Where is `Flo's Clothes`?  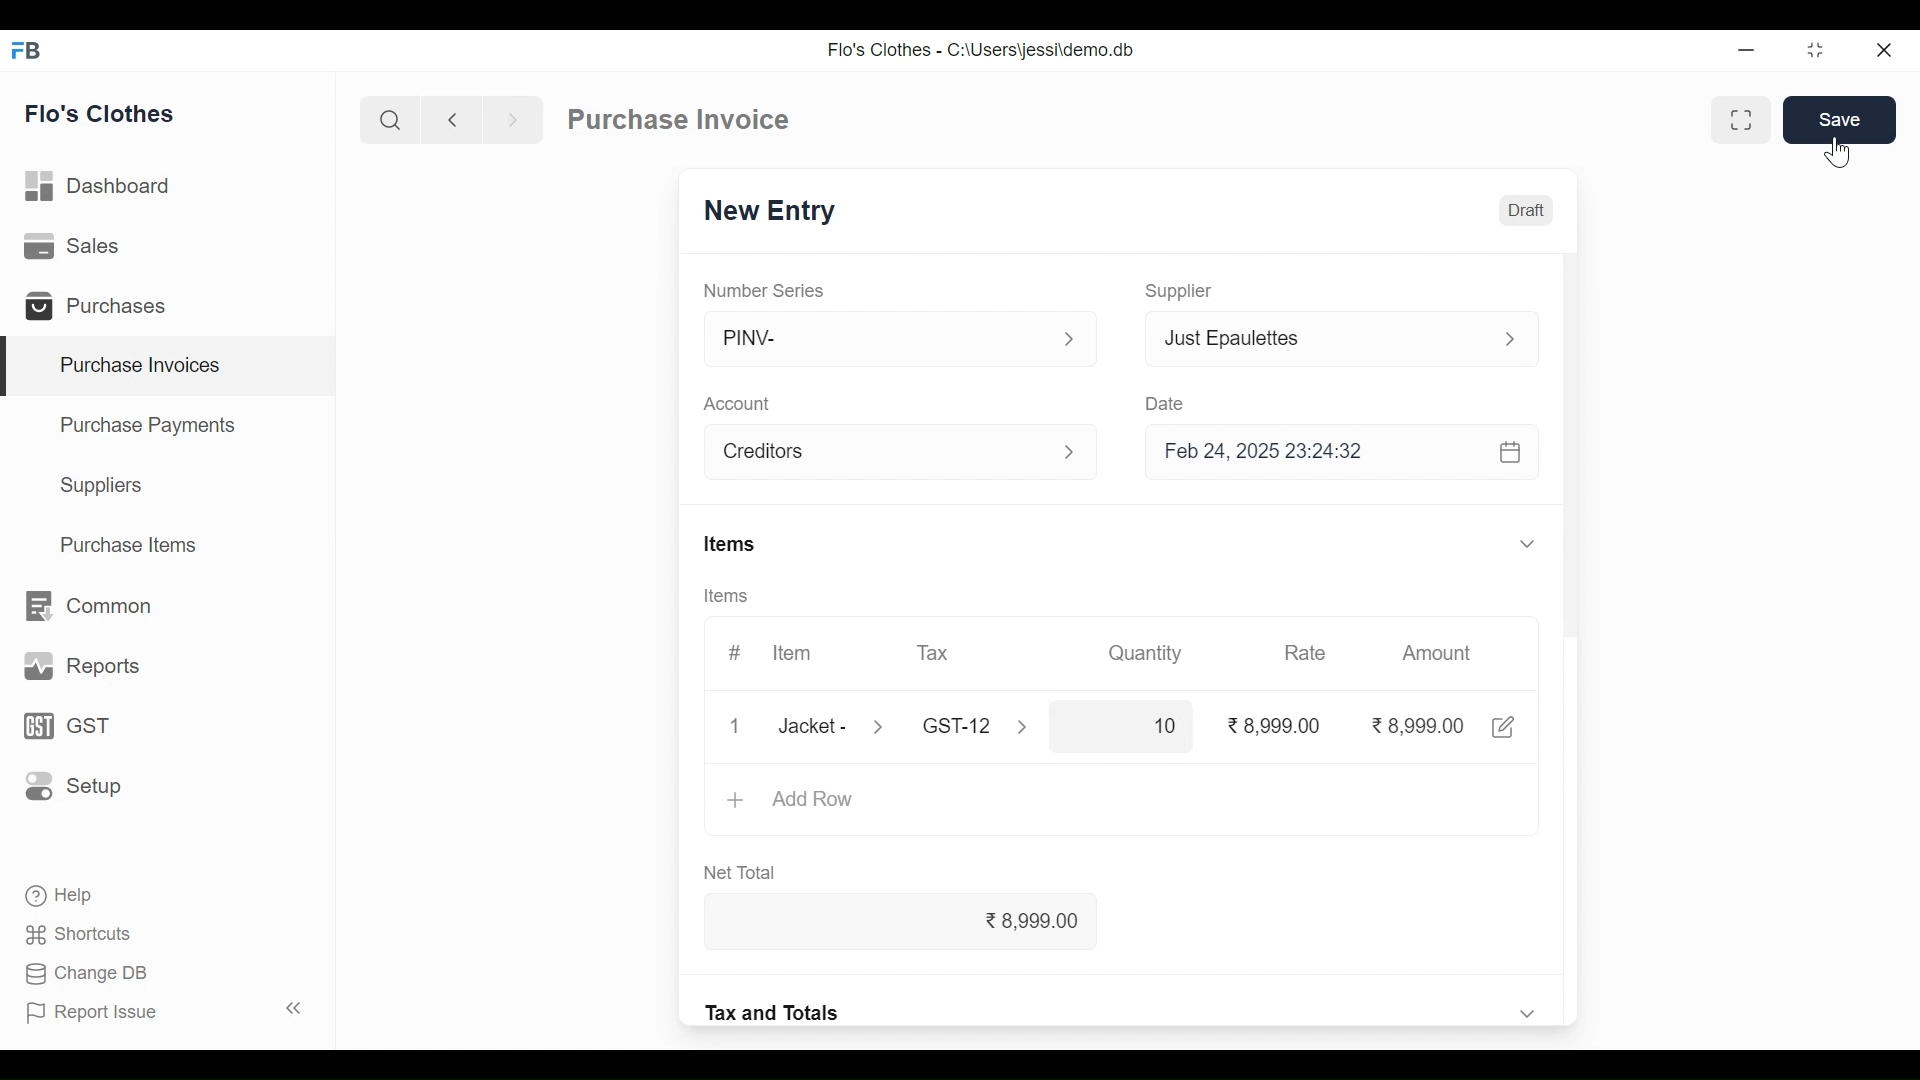 Flo's Clothes is located at coordinates (103, 113).